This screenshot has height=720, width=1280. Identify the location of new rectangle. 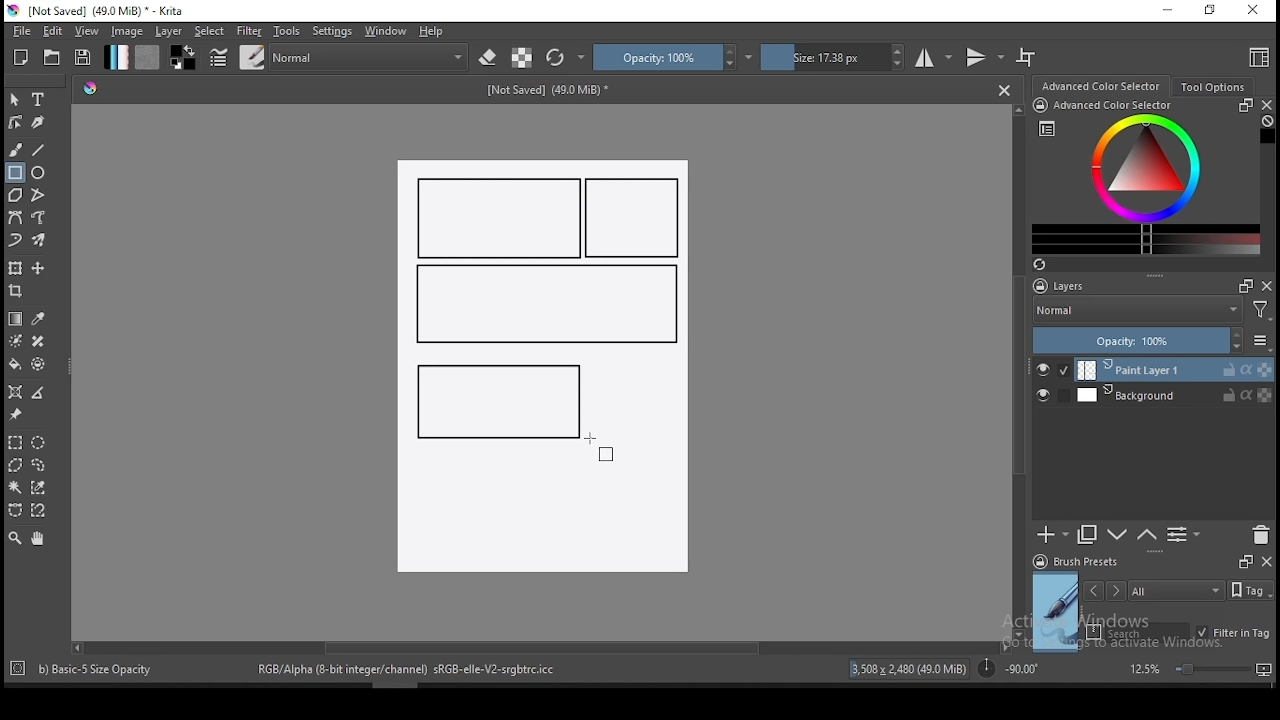
(544, 305).